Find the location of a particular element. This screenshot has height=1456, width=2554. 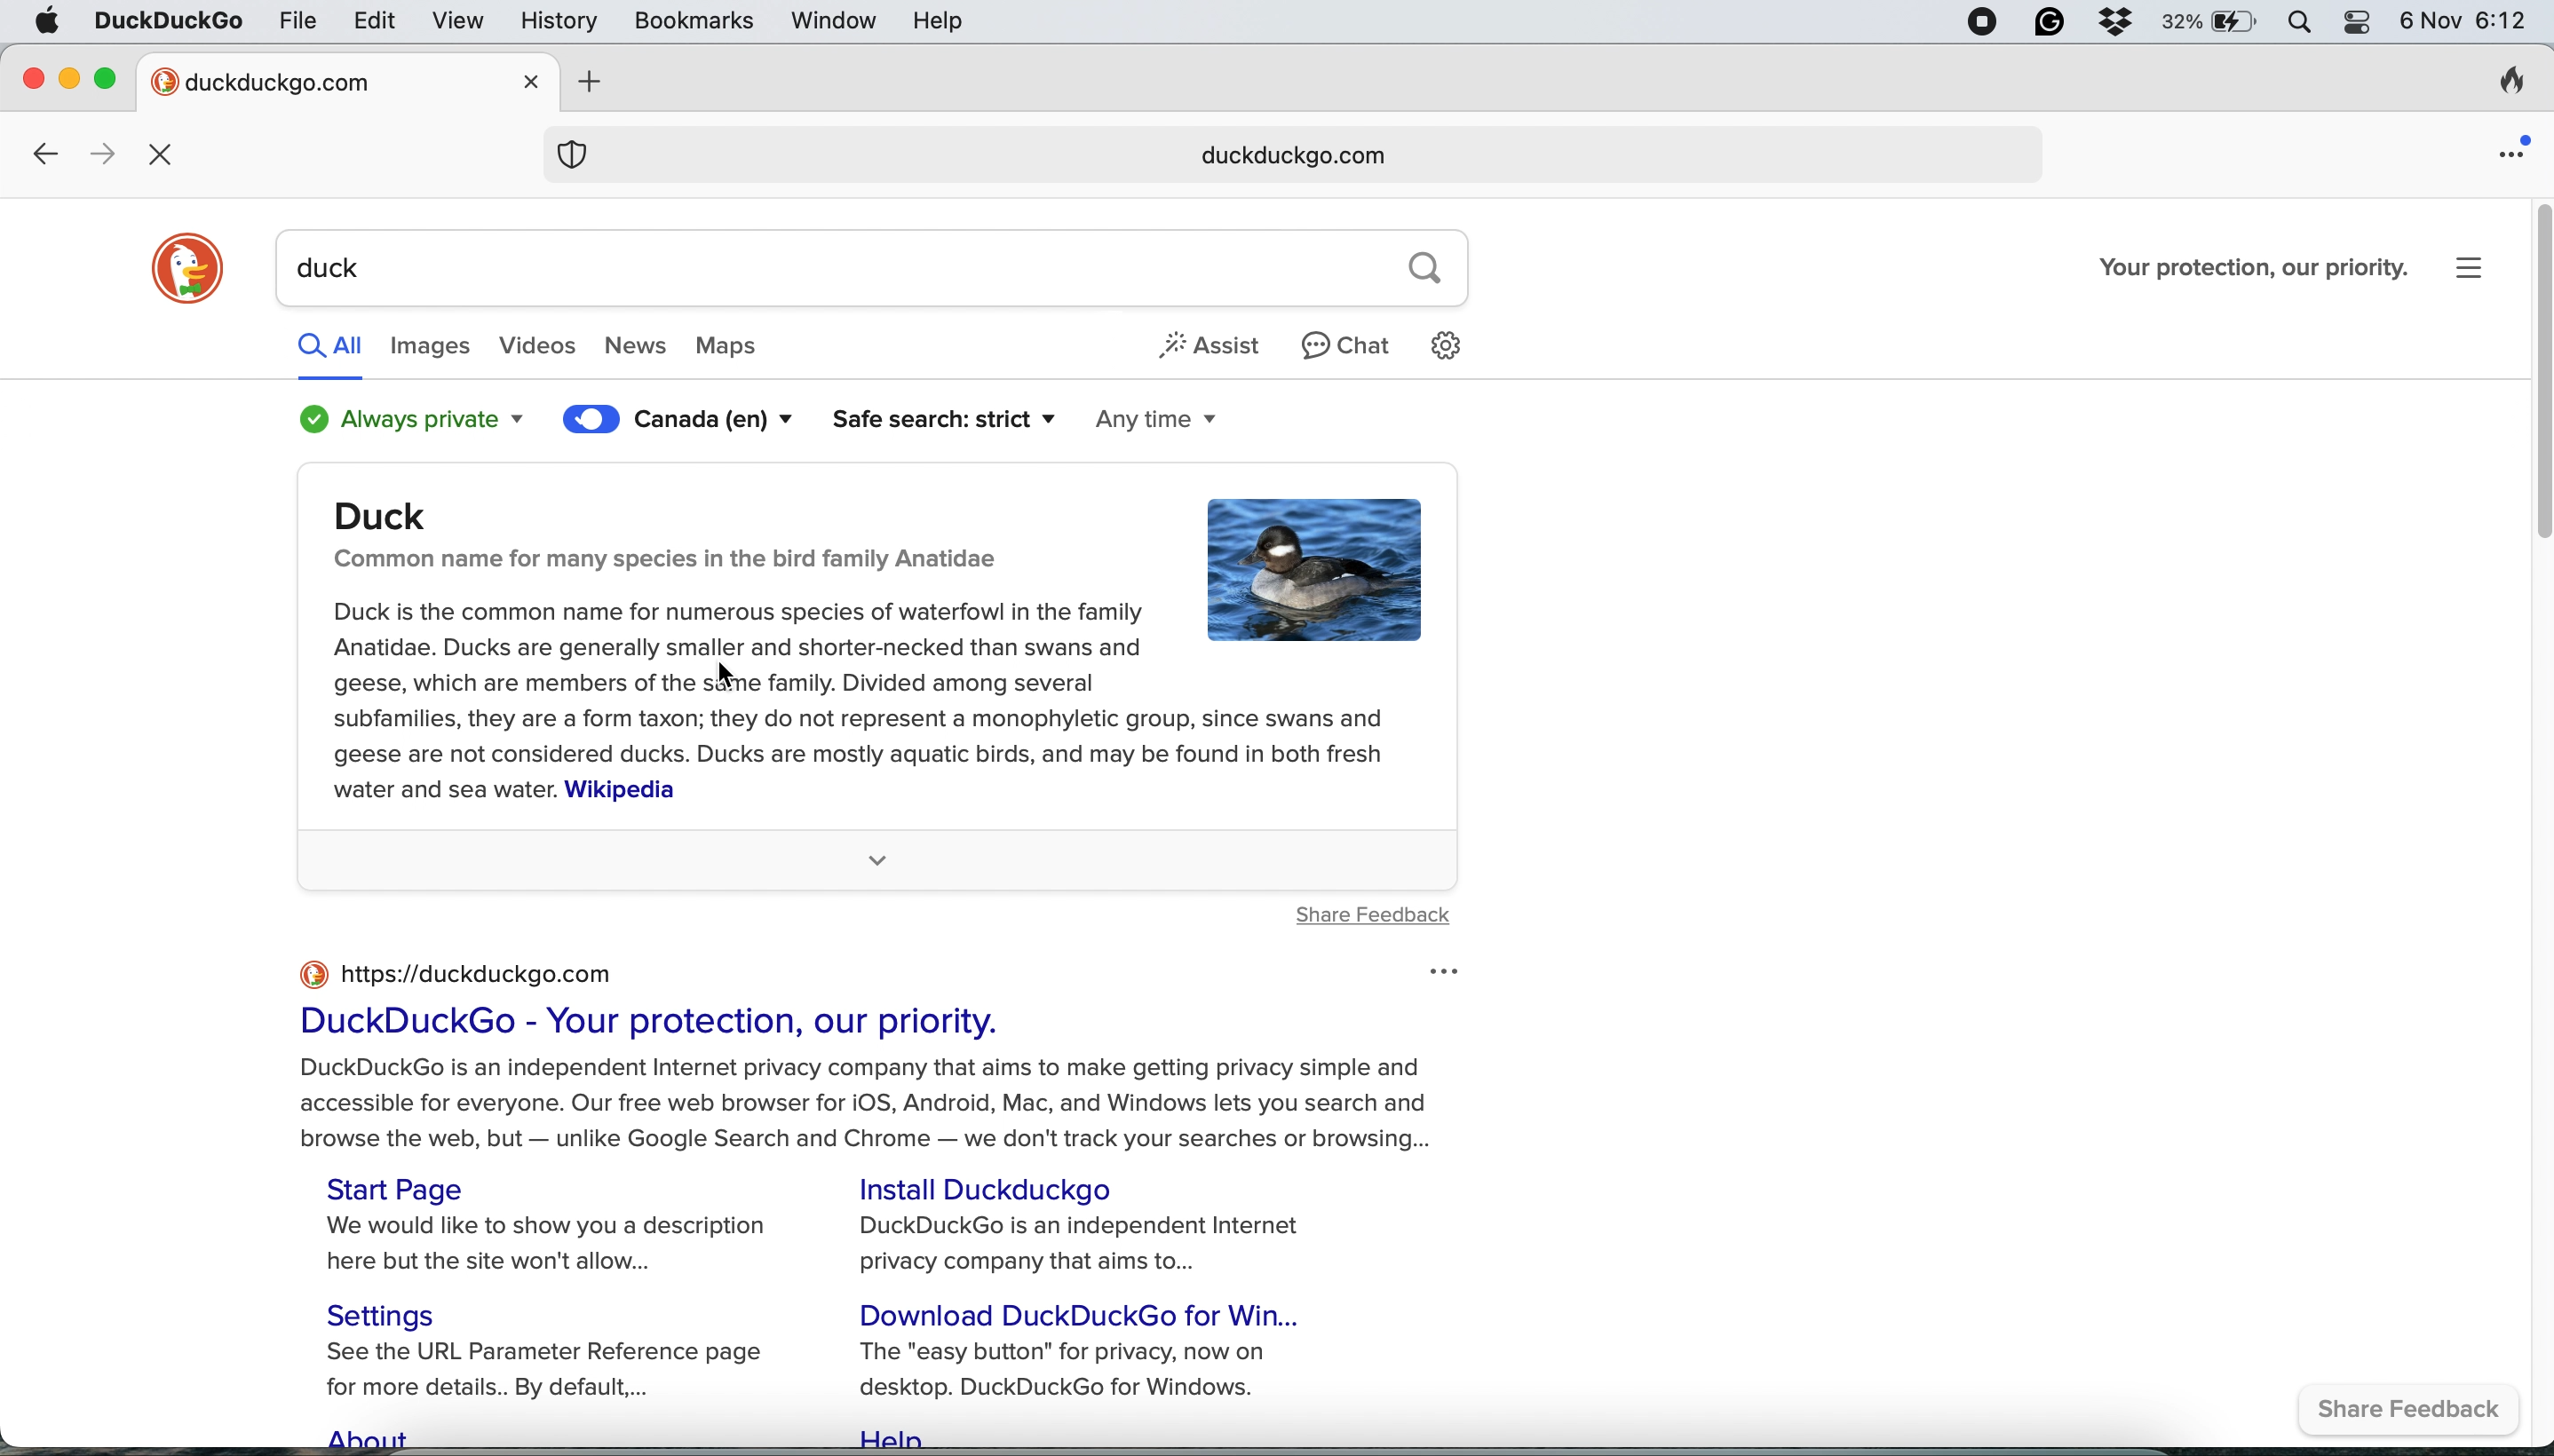

new tab is located at coordinates (326, 81).